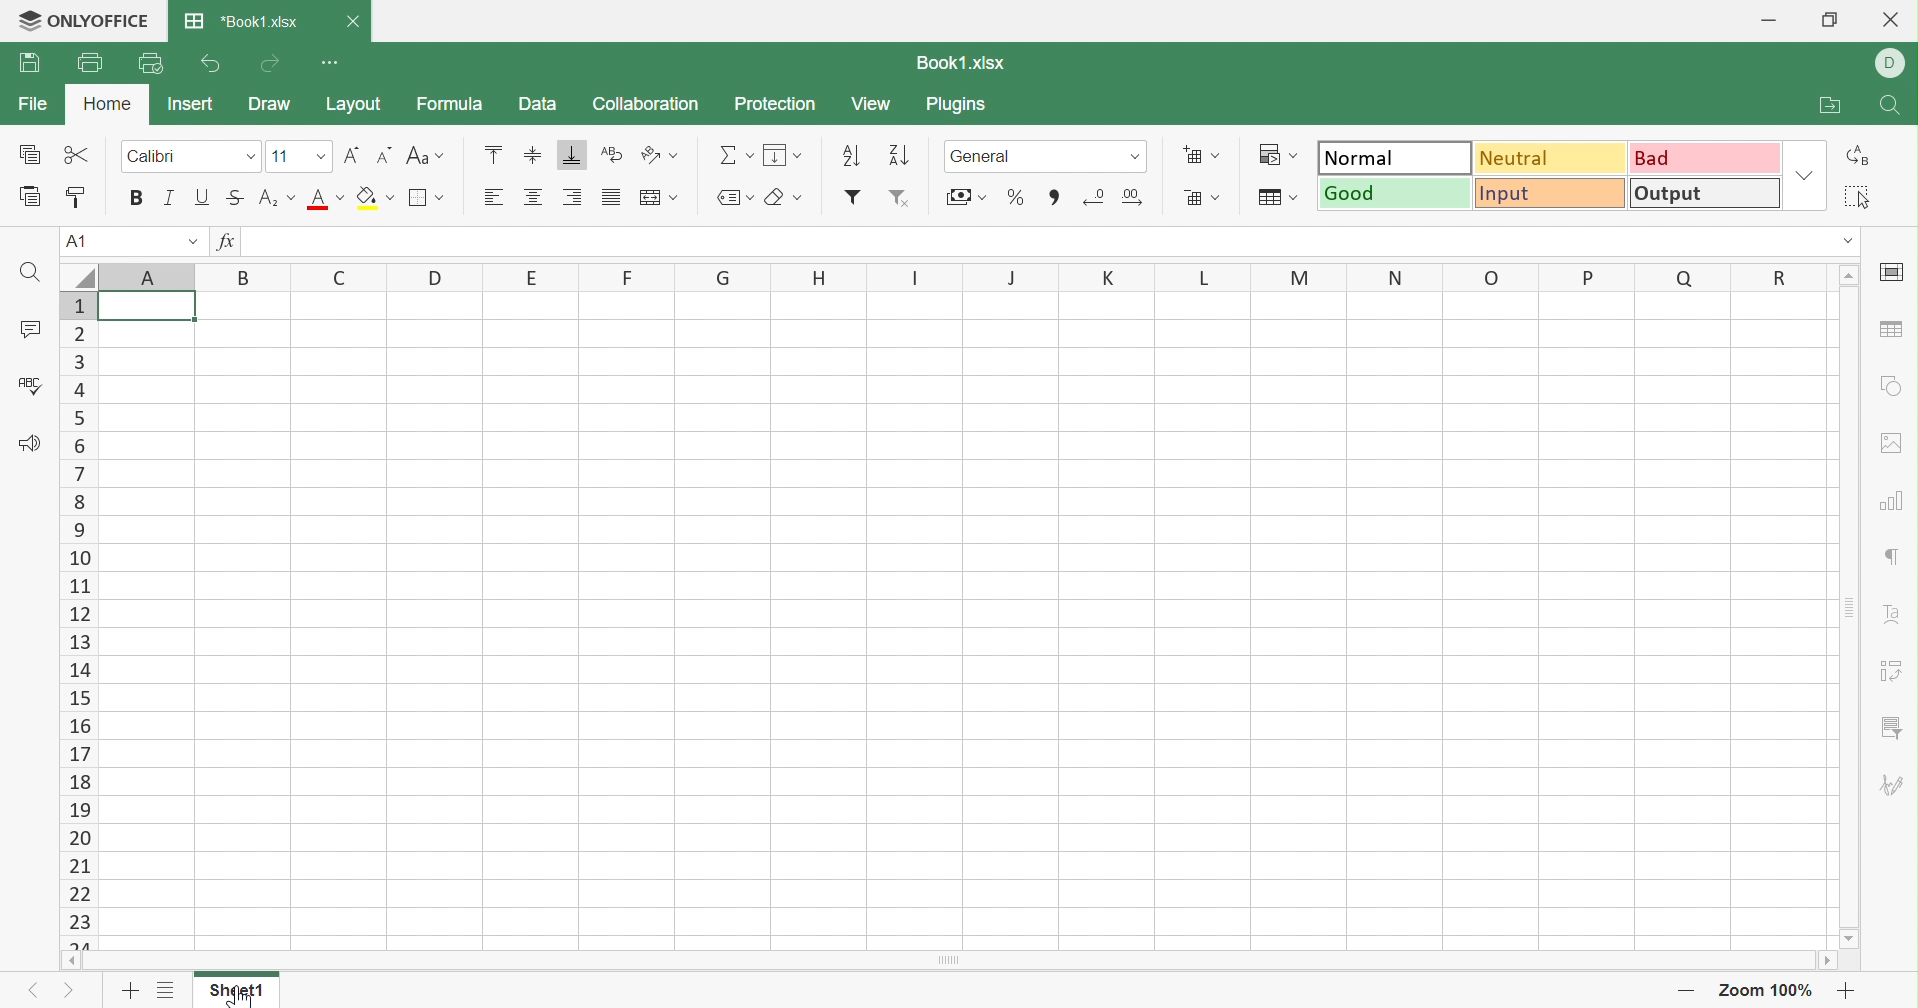 The image size is (1918, 1008). Describe the element at coordinates (226, 240) in the screenshot. I see `fx` at that location.